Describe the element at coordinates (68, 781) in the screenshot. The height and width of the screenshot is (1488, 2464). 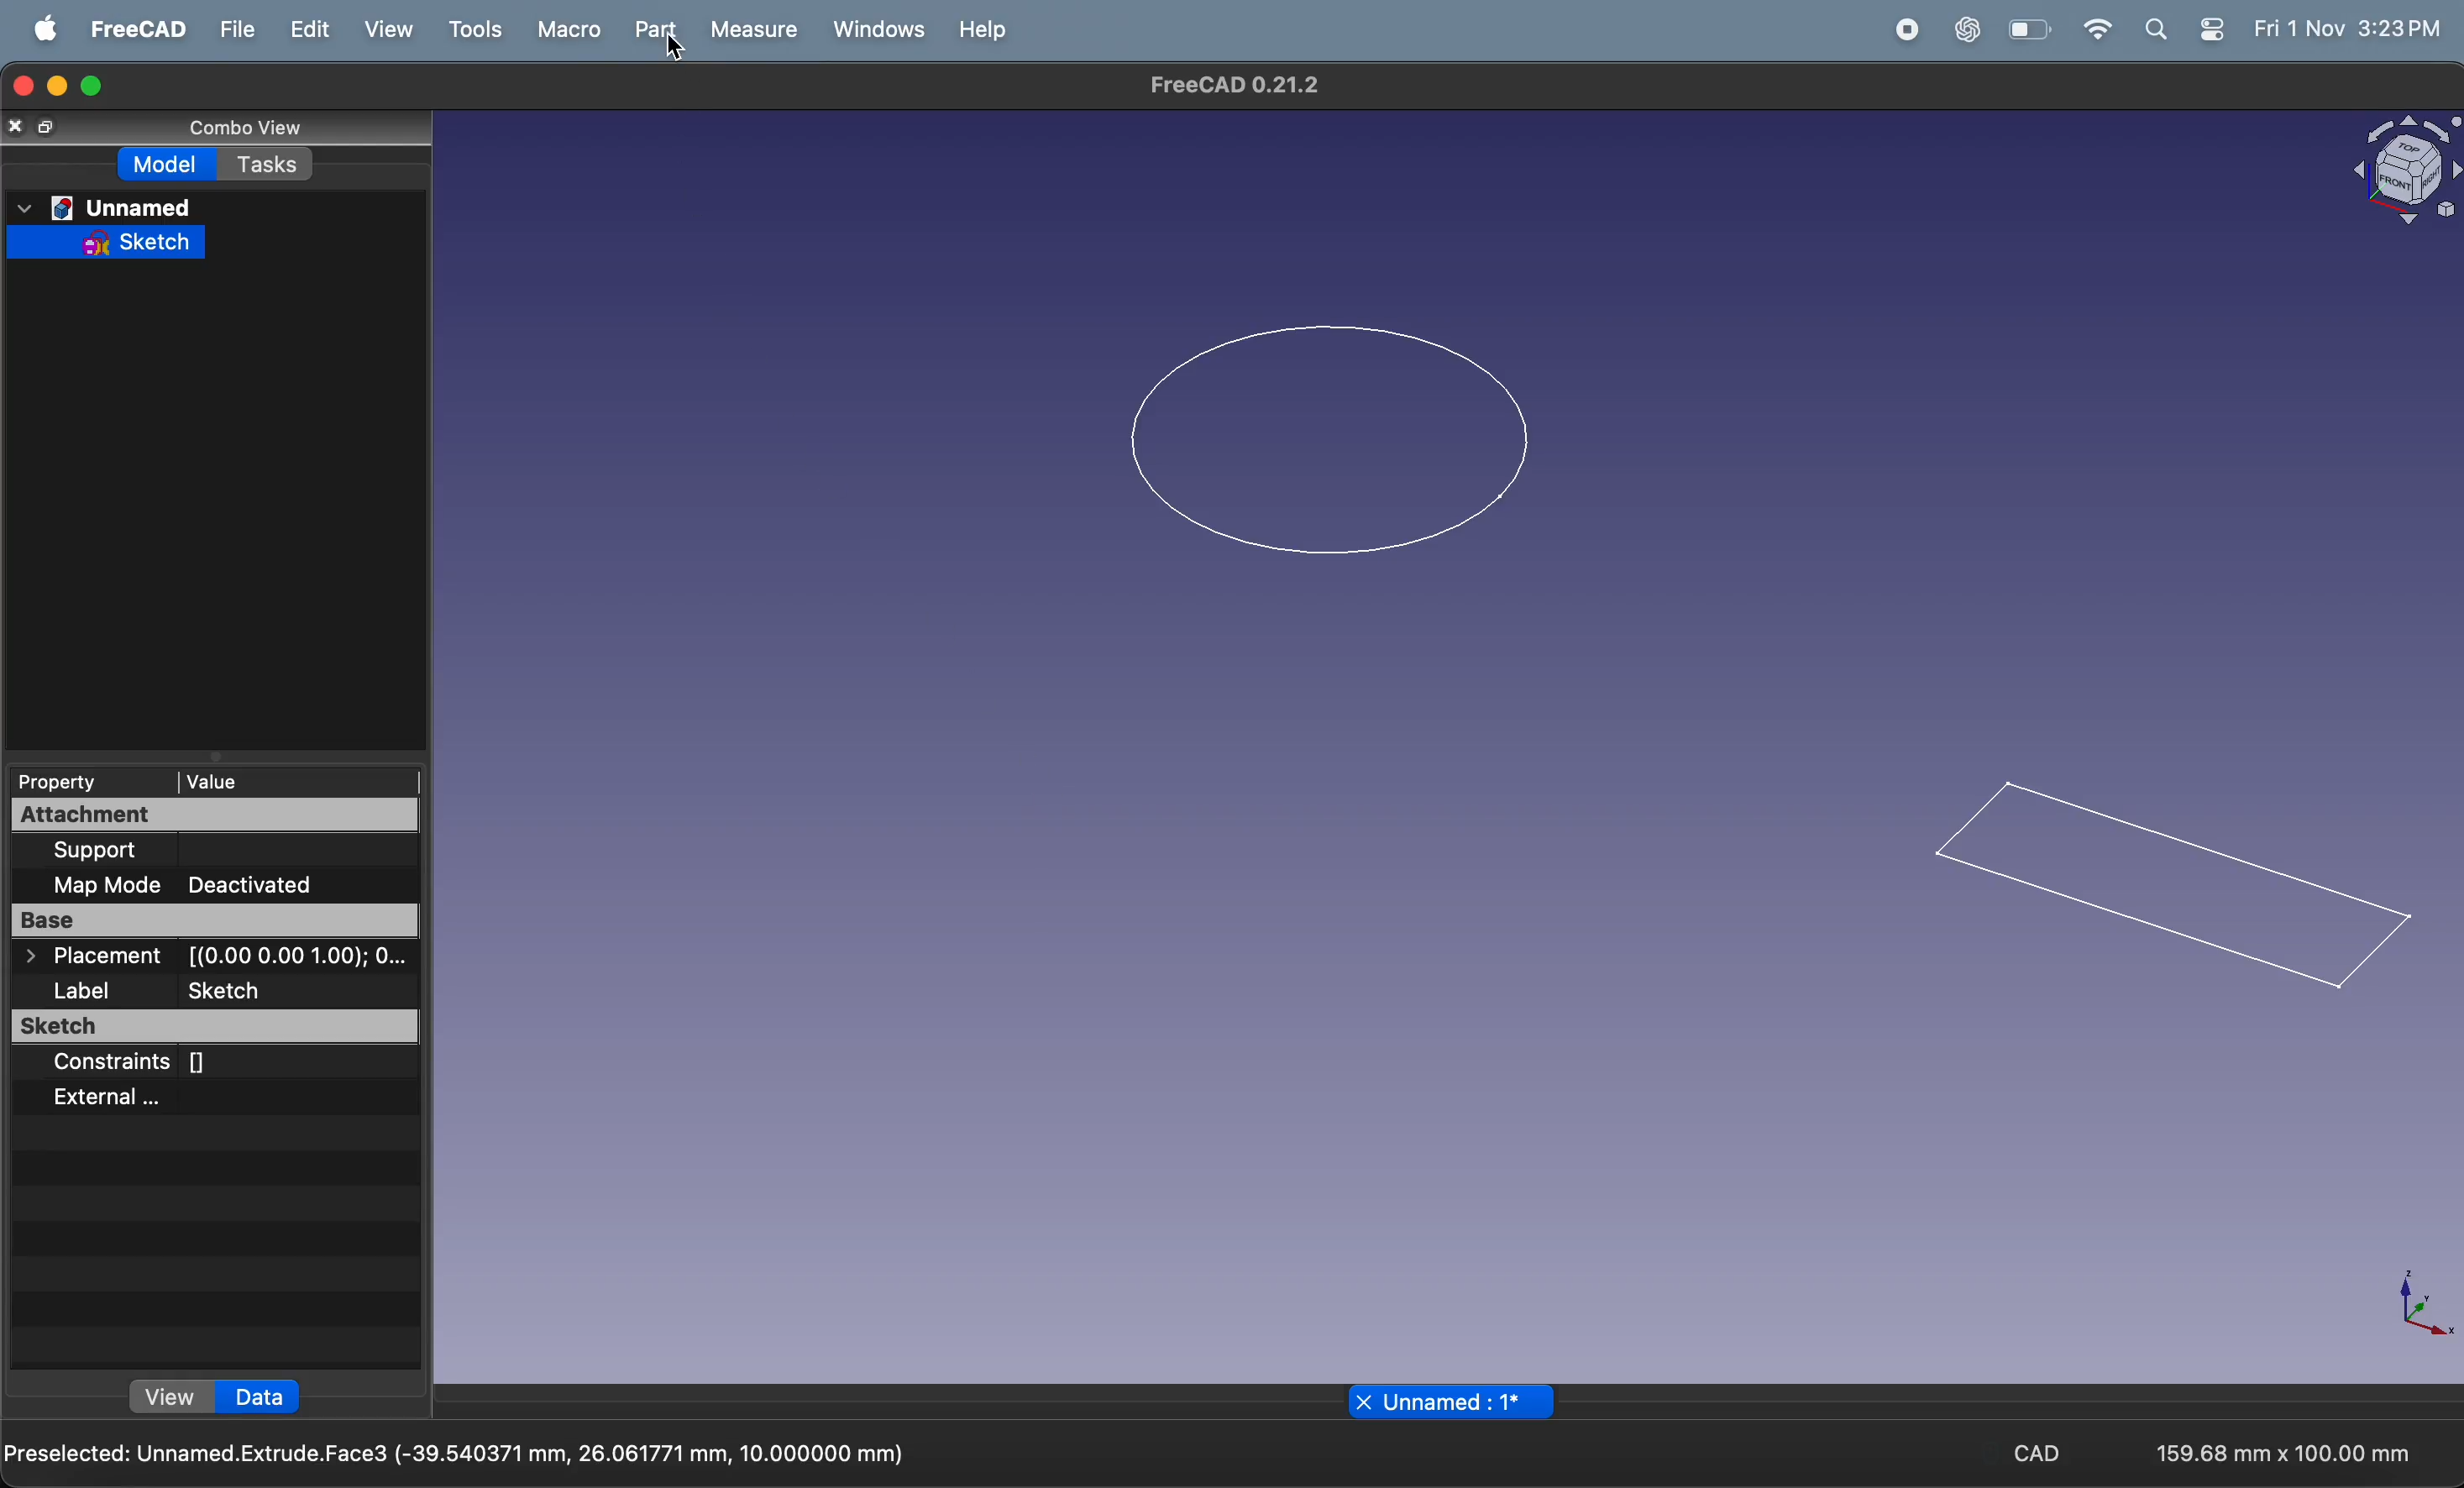
I see `Property` at that location.